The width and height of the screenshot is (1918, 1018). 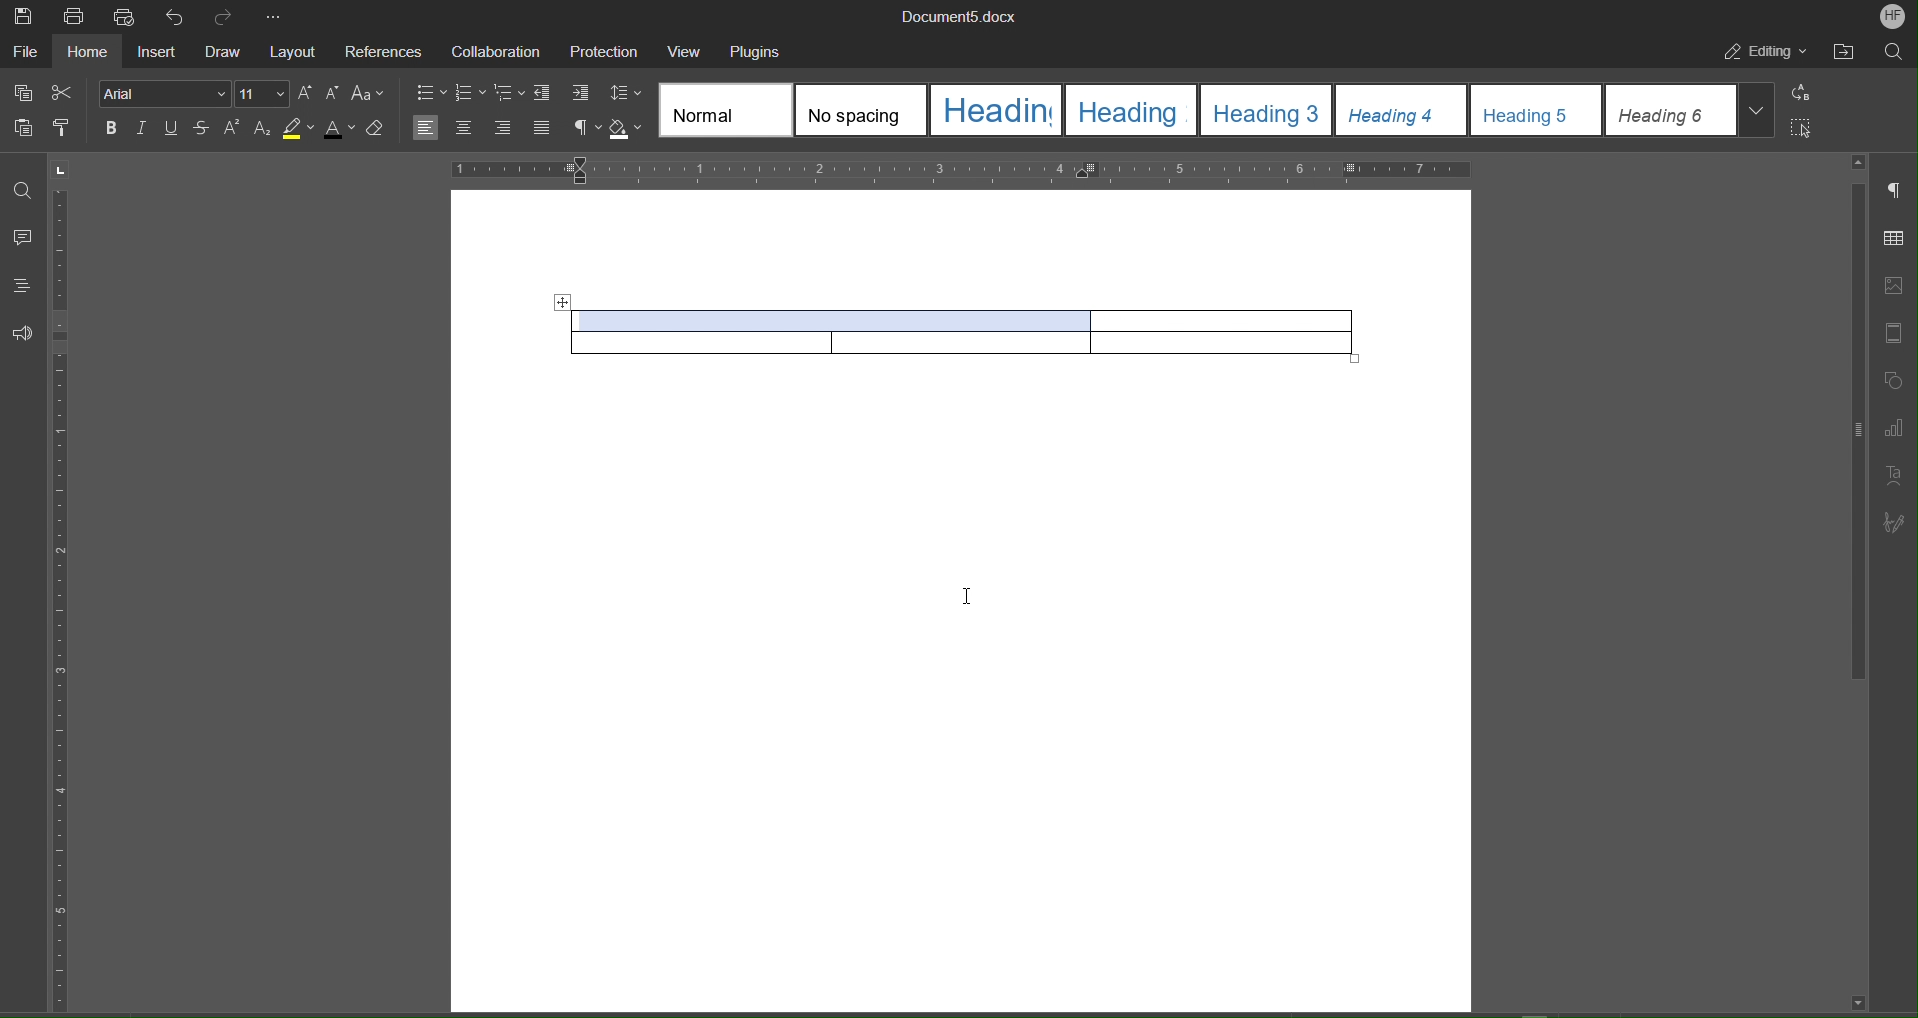 I want to click on Text Case Settings, so click(x=371, y=92).